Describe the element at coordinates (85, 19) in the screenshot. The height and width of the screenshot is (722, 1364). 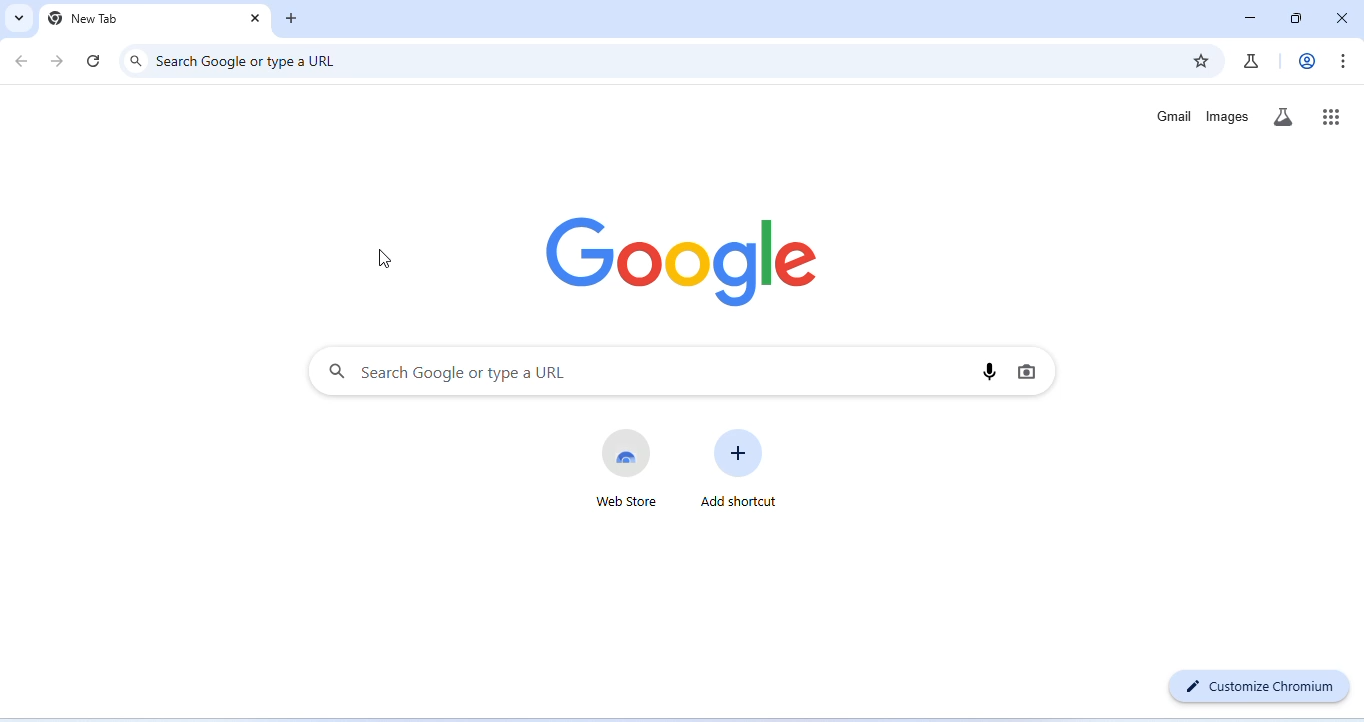
I see `new tab` at that location.